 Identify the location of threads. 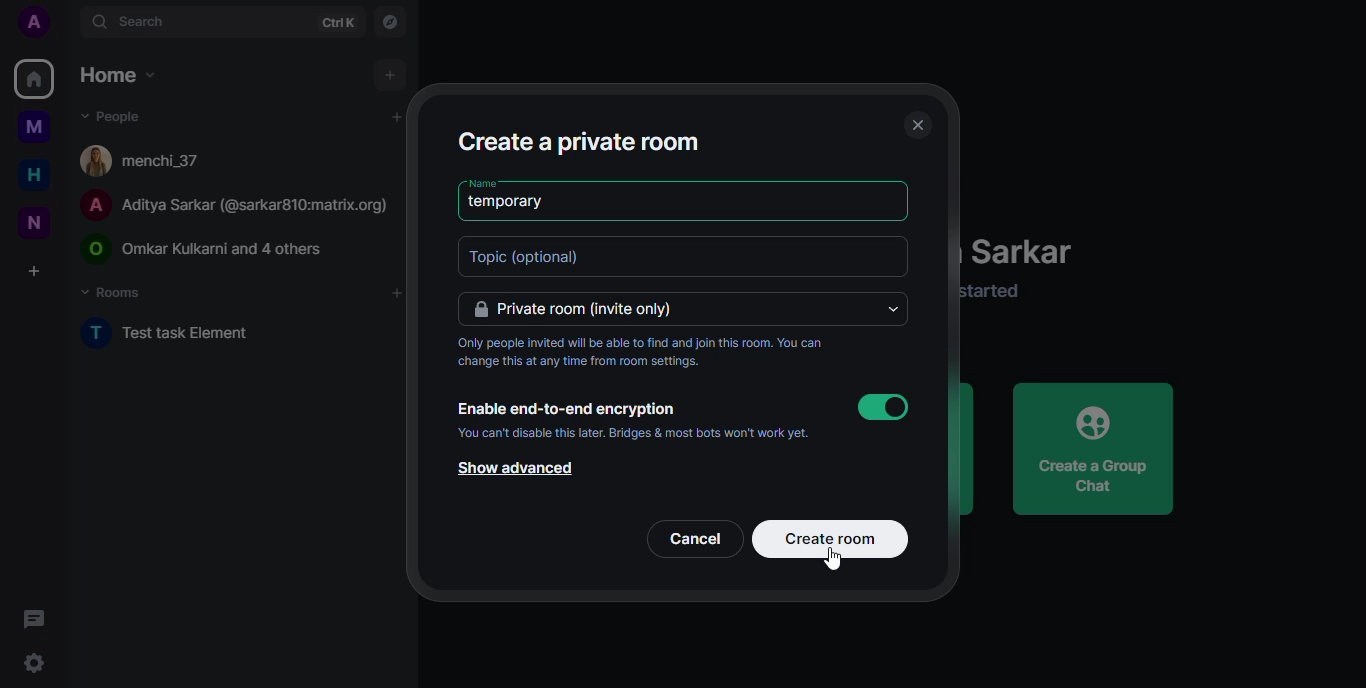
(38, 617).